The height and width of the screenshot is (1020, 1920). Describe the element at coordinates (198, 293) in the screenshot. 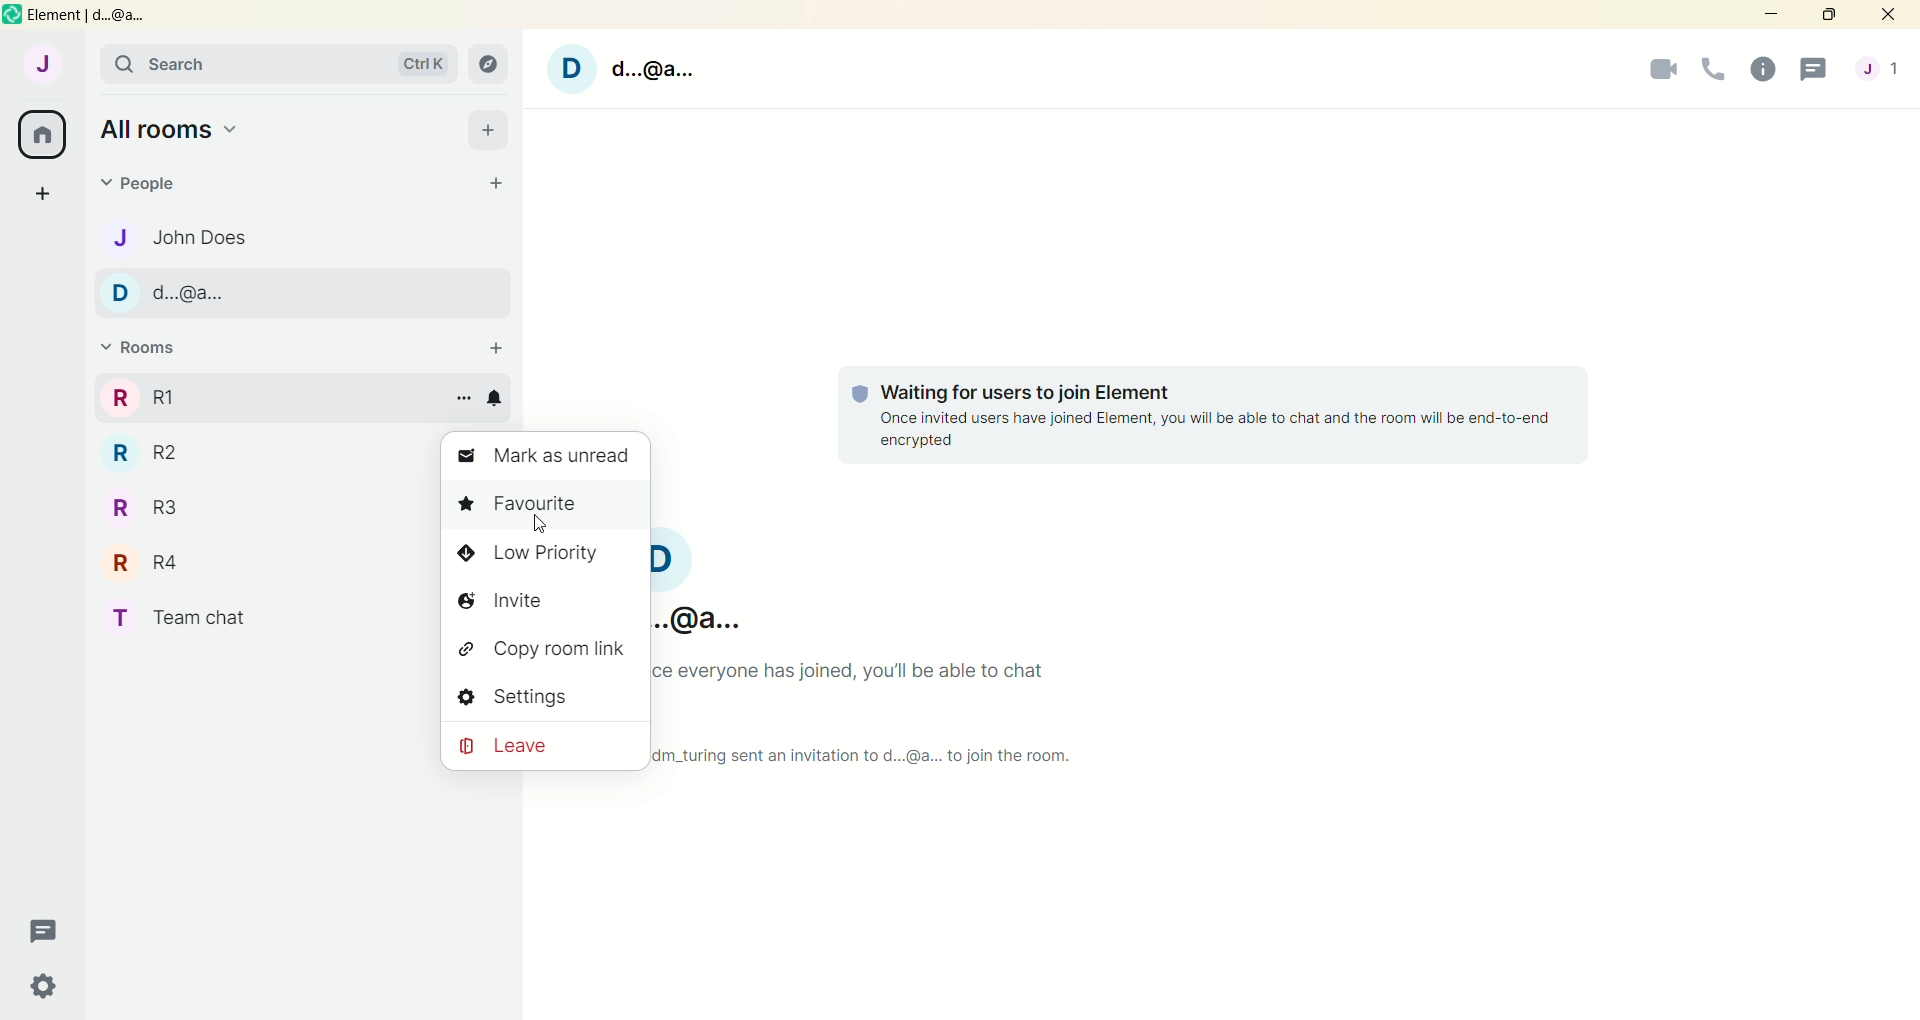

I see `D d.@a..` at that location.